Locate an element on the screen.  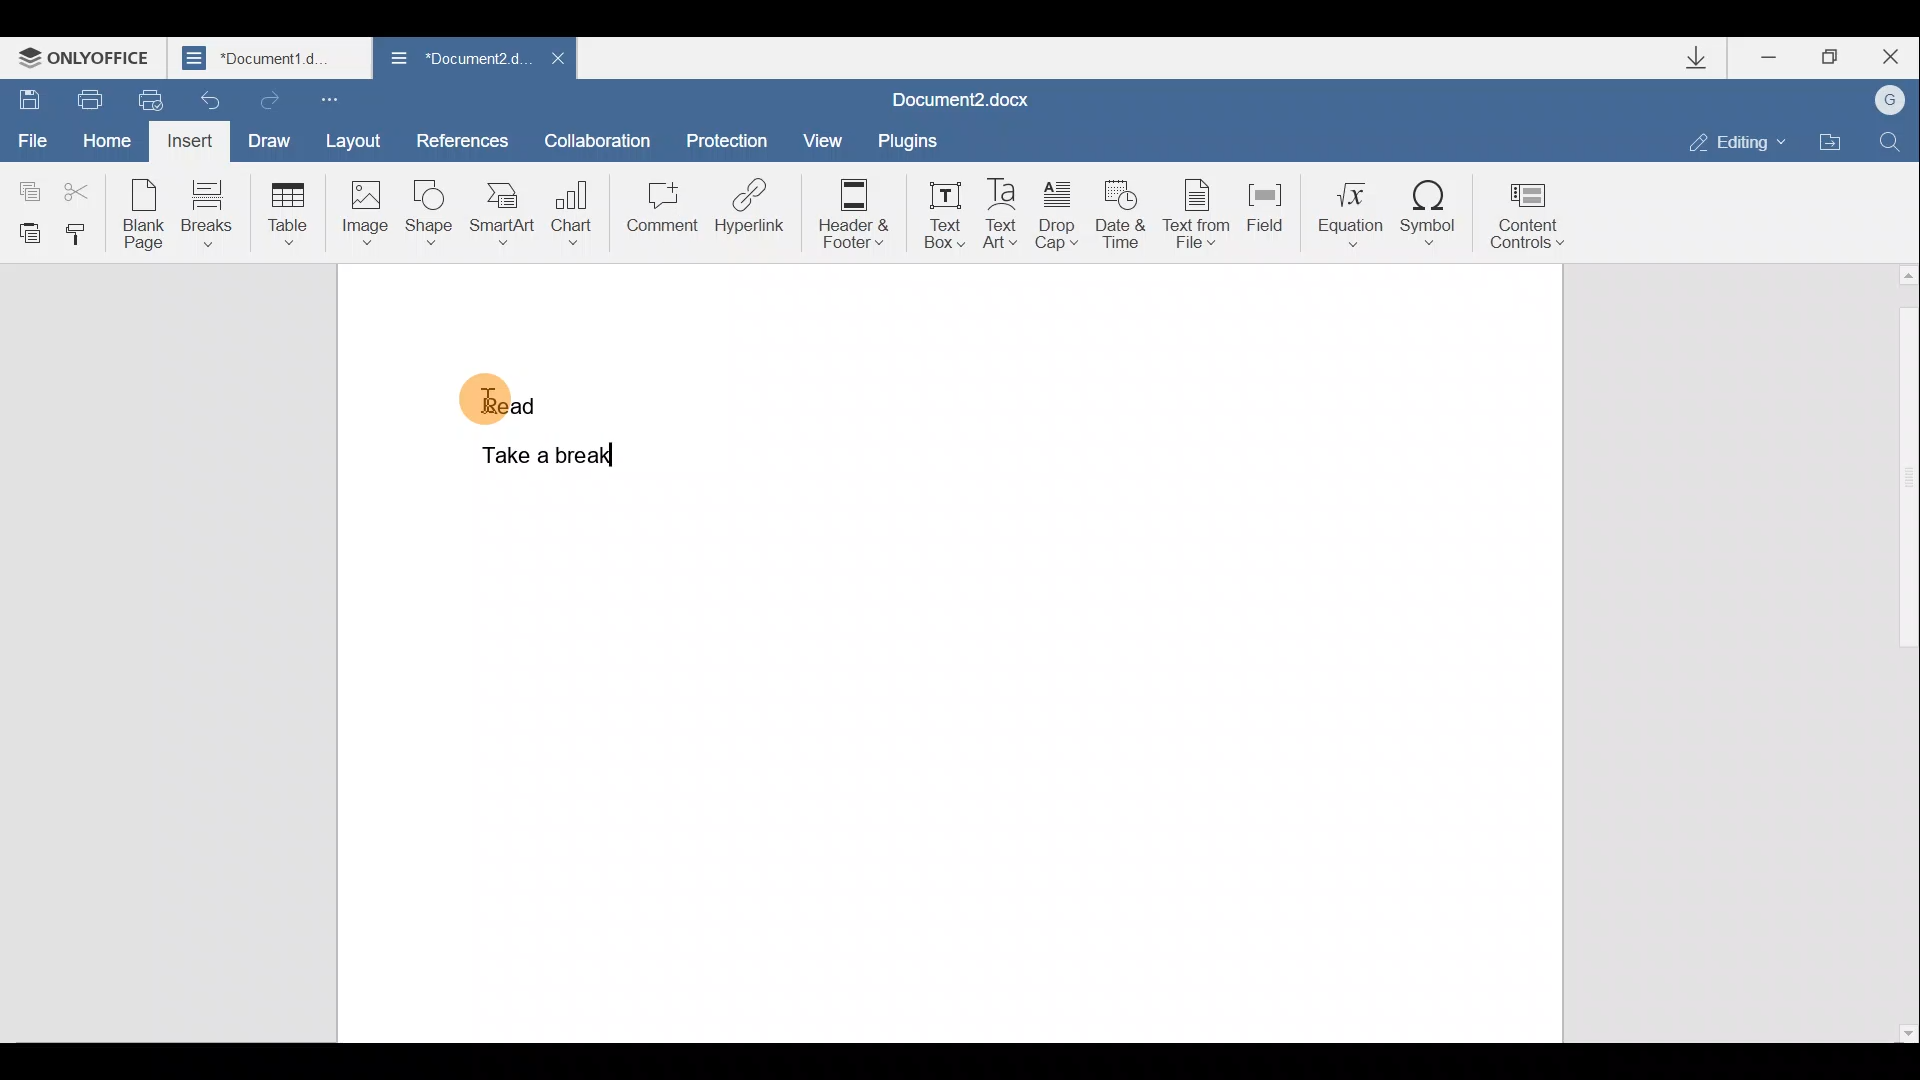
Plugins is located at coordinates (905, 140).